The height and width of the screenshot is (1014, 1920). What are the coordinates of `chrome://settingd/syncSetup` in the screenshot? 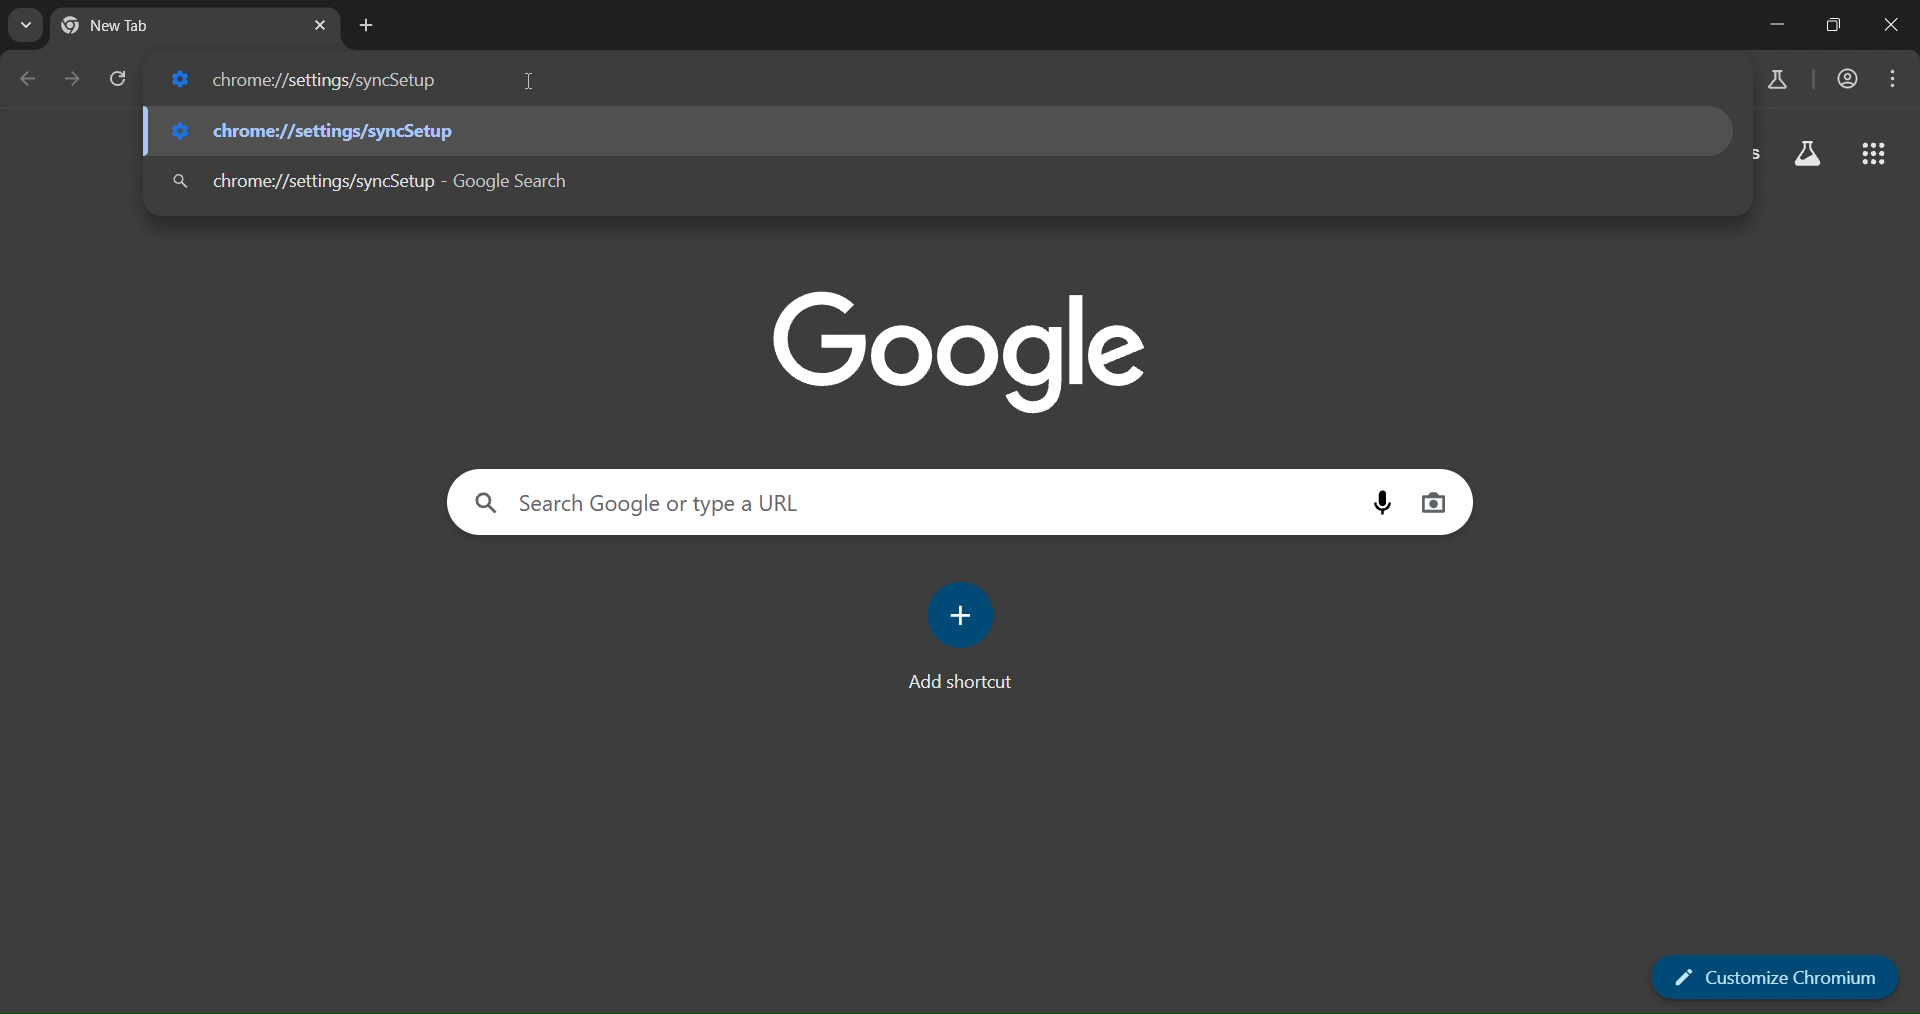 It's located at (308, 83).